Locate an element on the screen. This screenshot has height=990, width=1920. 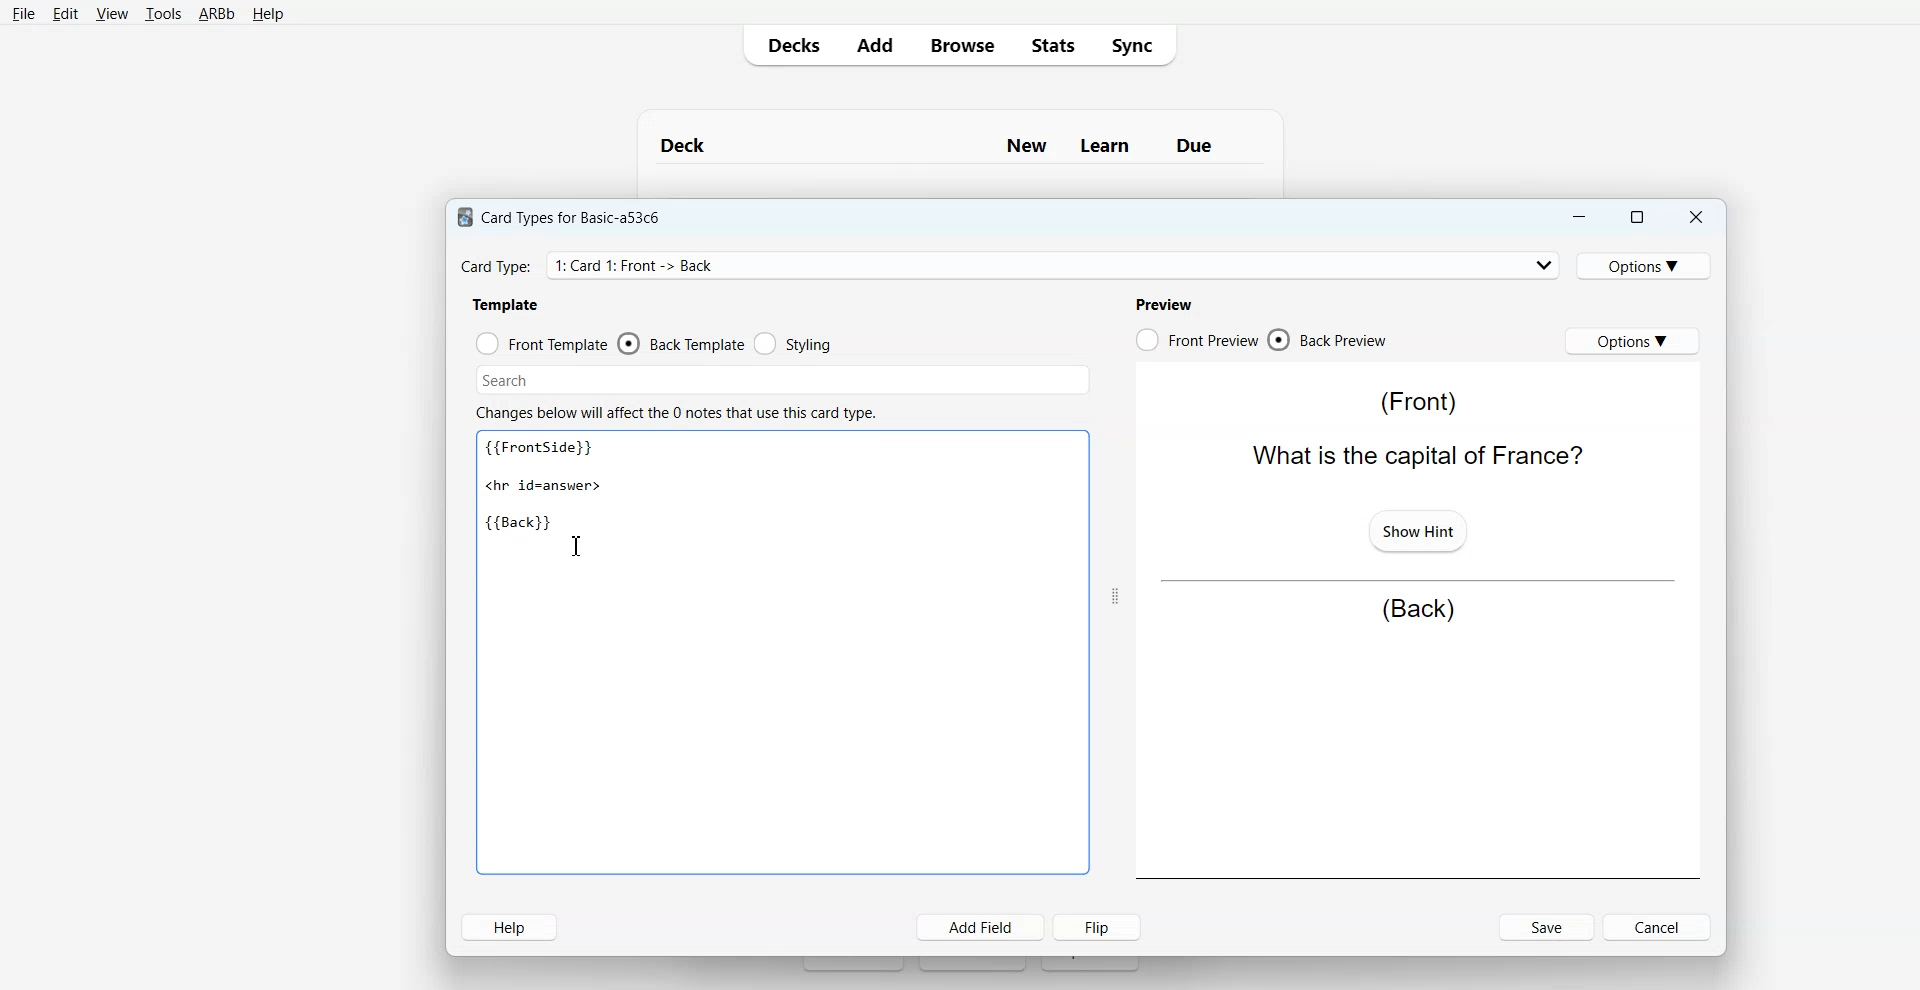
Help is located at coordinates (268, 15).